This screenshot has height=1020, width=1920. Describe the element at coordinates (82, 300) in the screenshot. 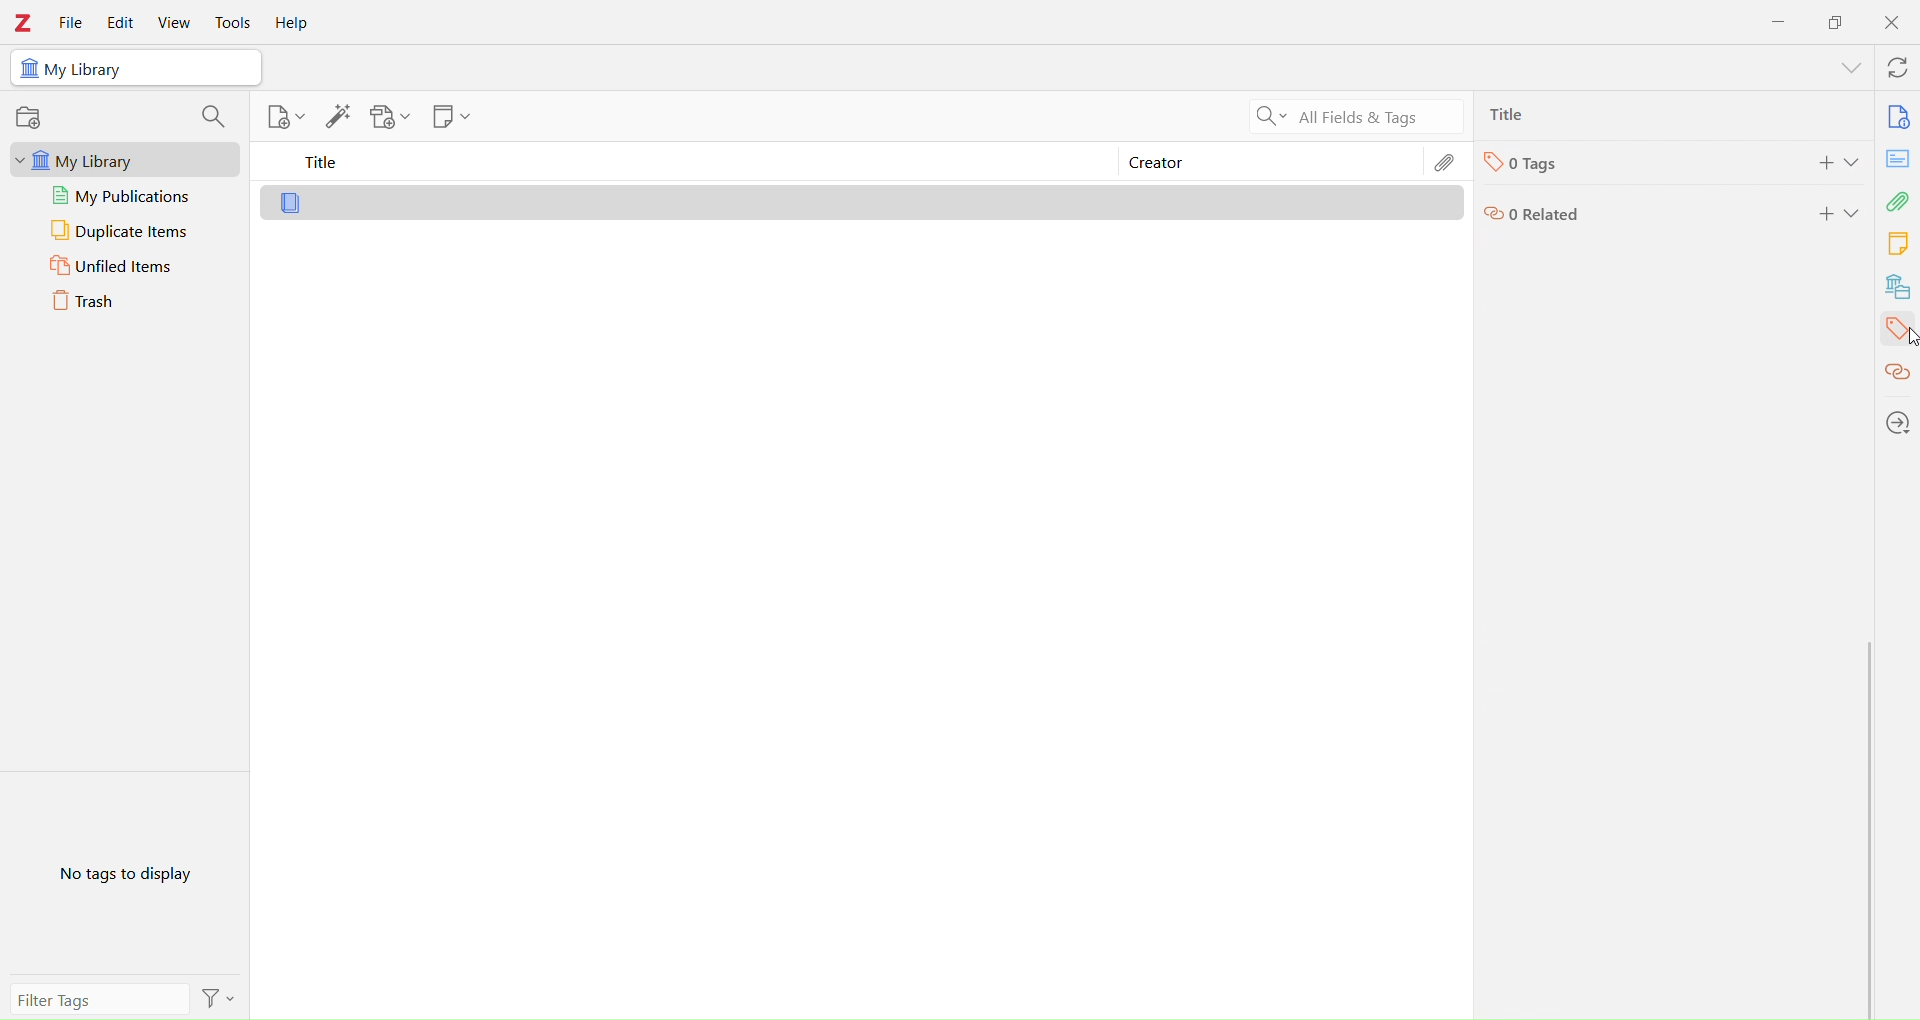

I see `Trash` at that location.